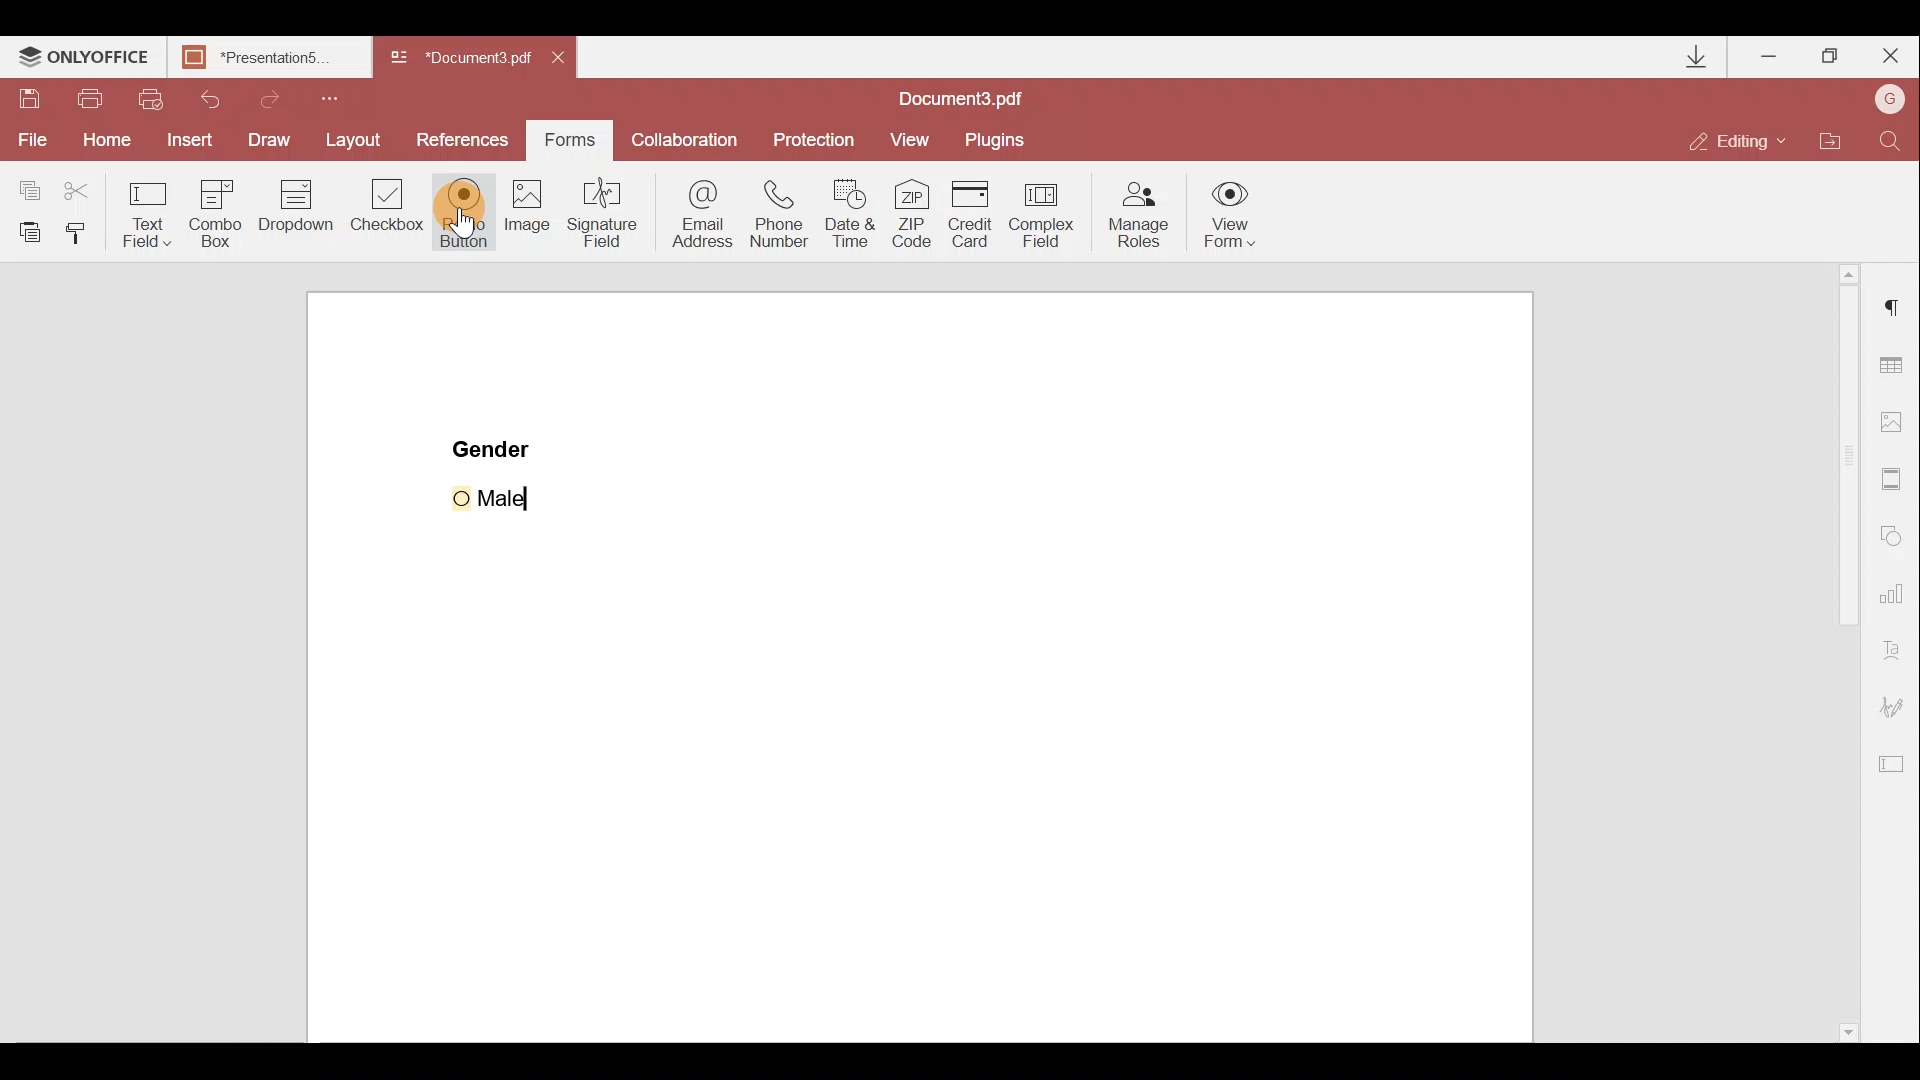 Image resolution: width=1920 pixels, height=1080 pixels. What do you see at coordinates (92, 97) in the screenshot?
I see `Print file` at bounding box center [92, 97].